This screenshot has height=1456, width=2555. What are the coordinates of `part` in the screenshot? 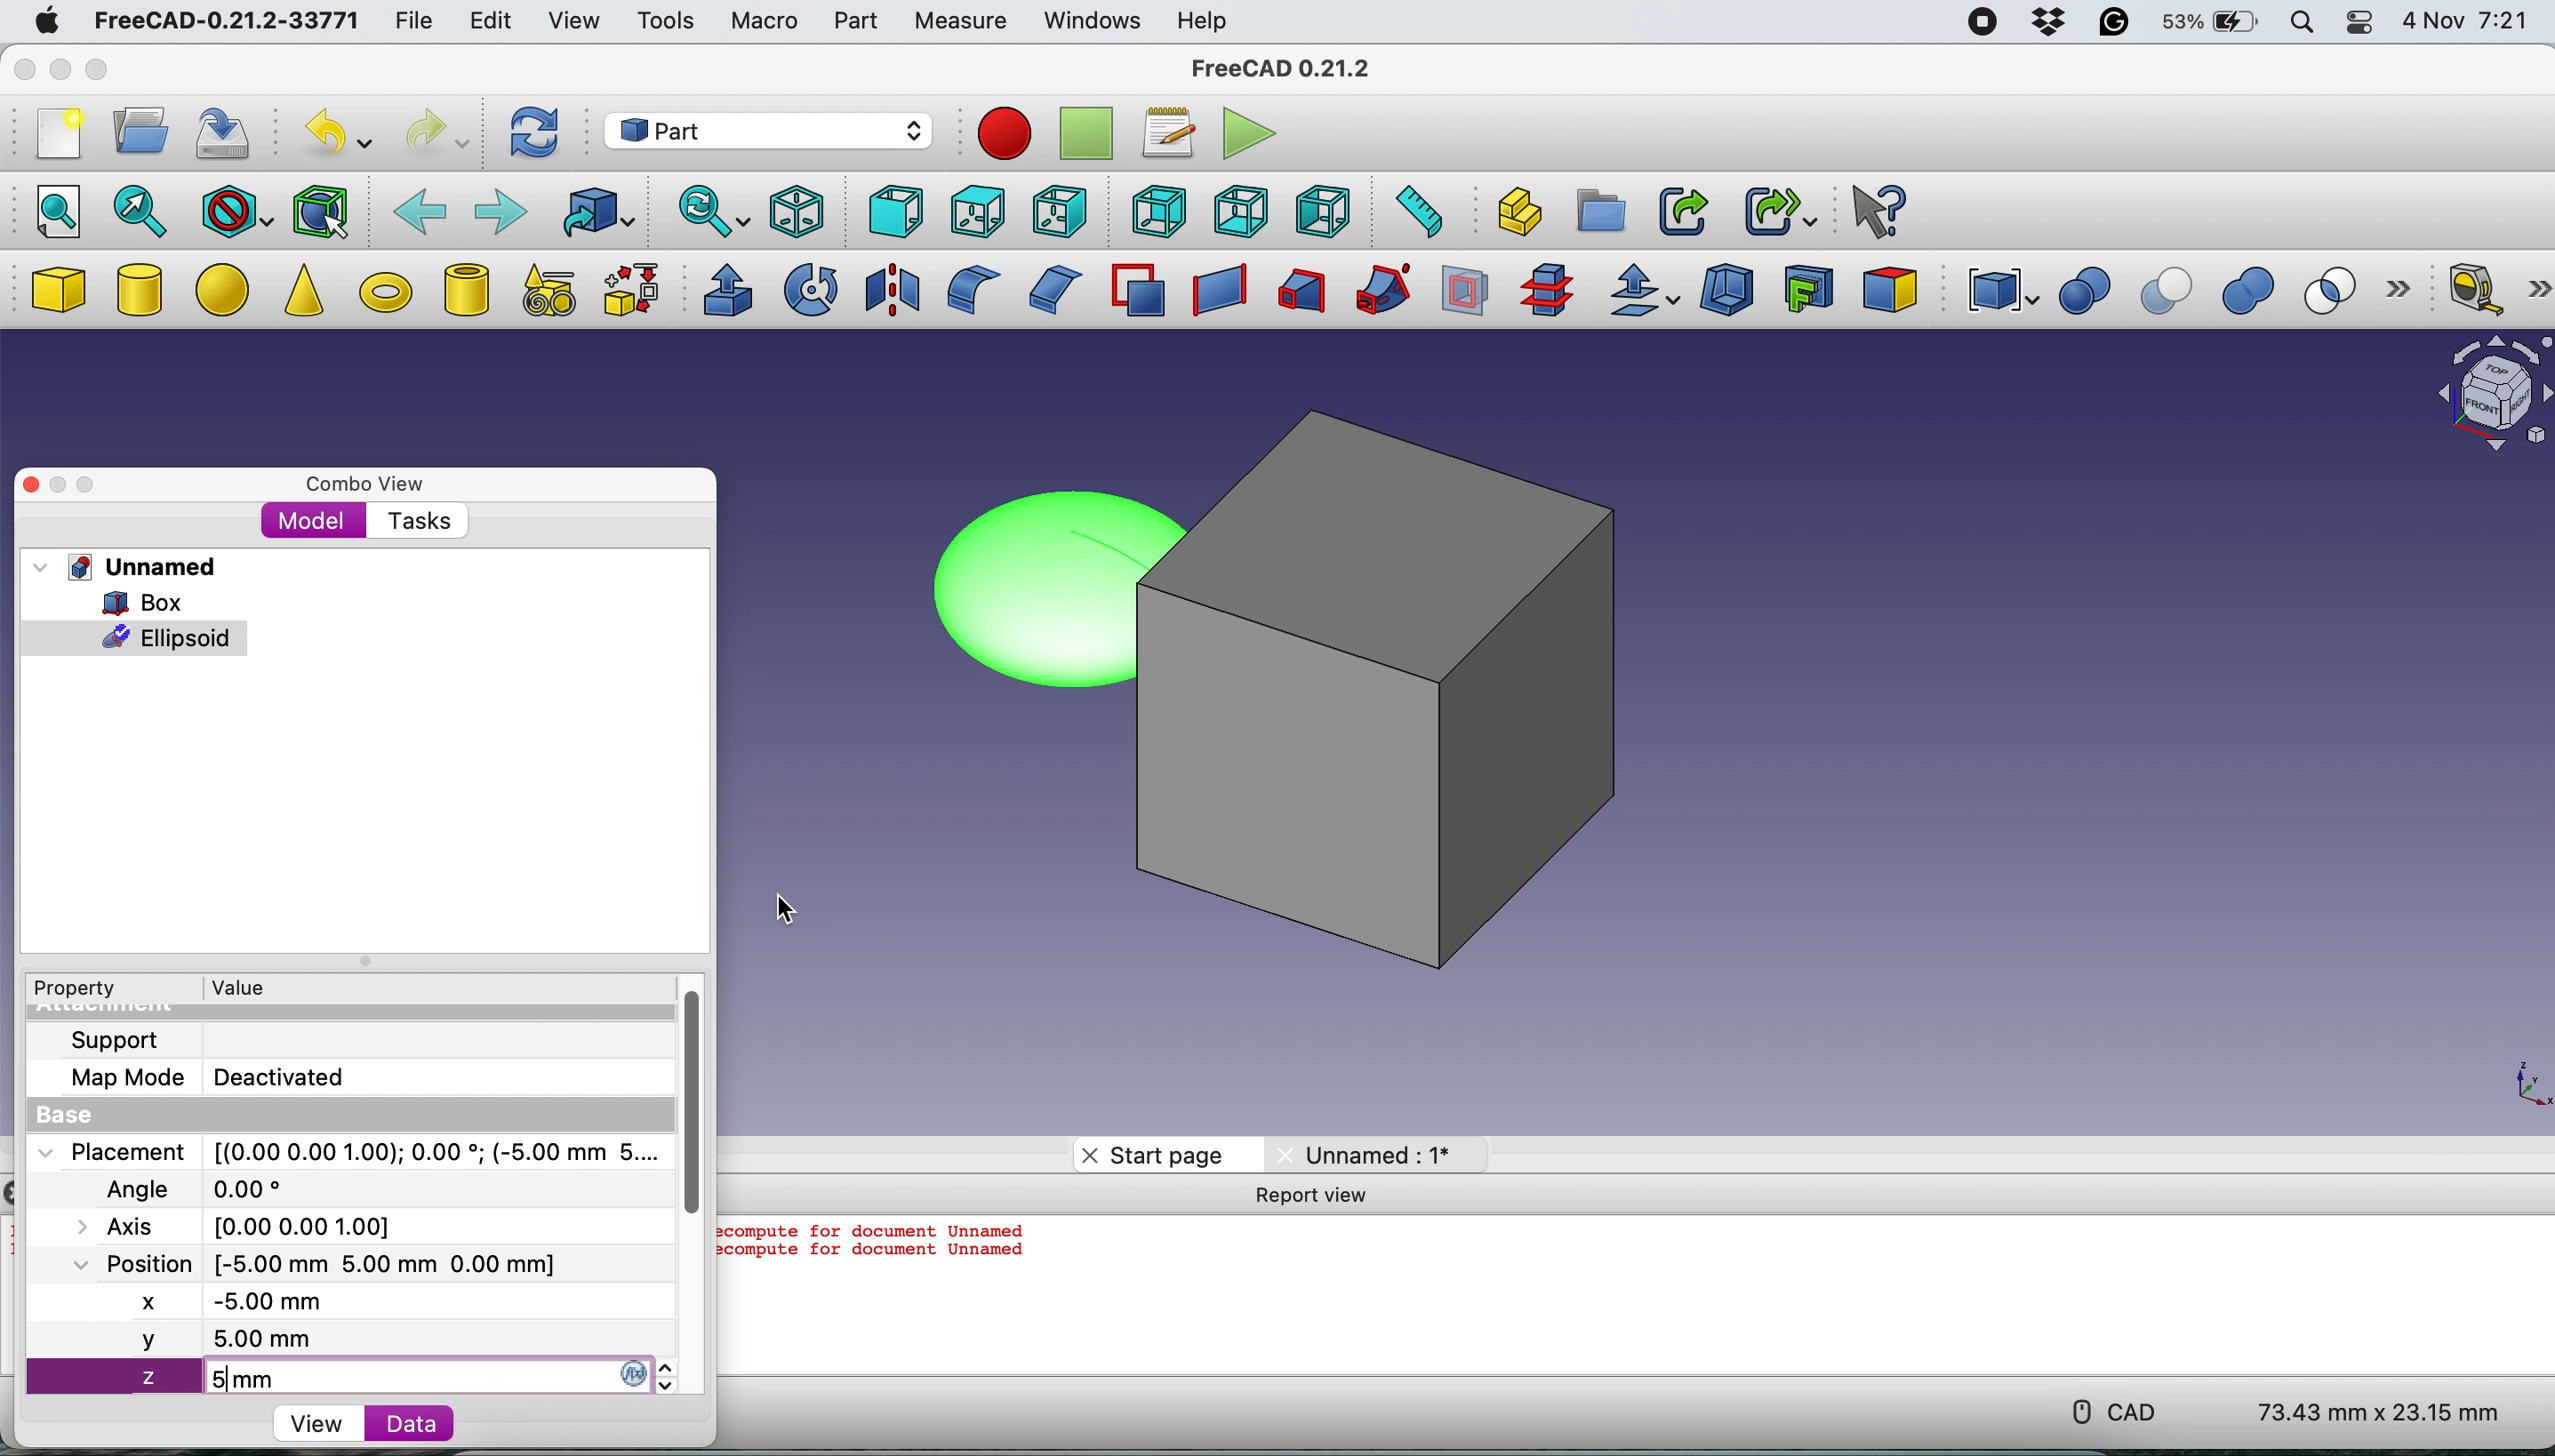 It's located at (854, 25).